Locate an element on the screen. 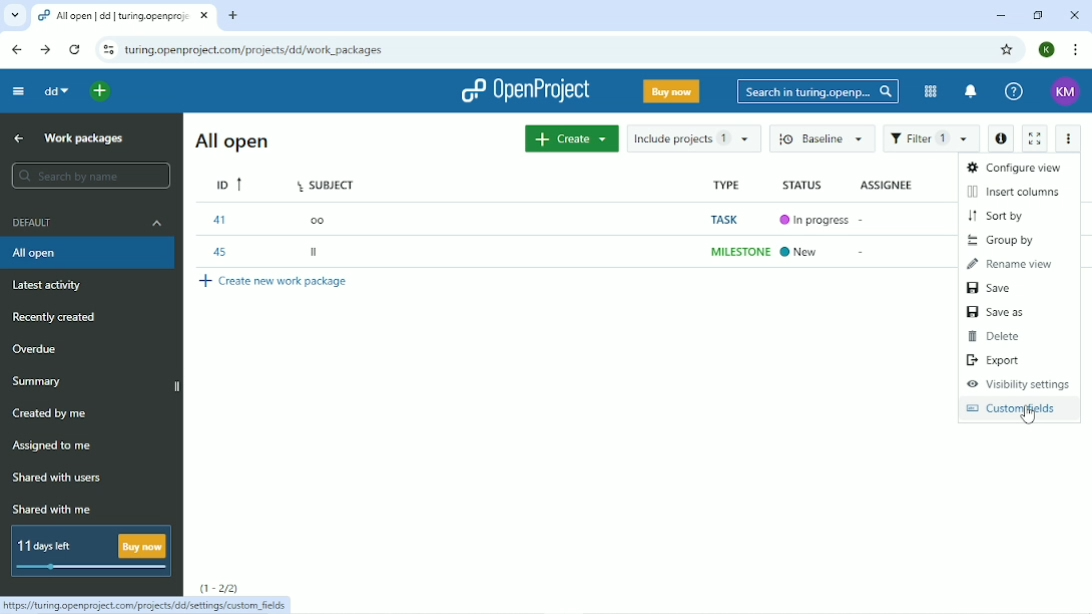 This screenshot has width=1092, height=614. dd is located at coordinates (55, 91).